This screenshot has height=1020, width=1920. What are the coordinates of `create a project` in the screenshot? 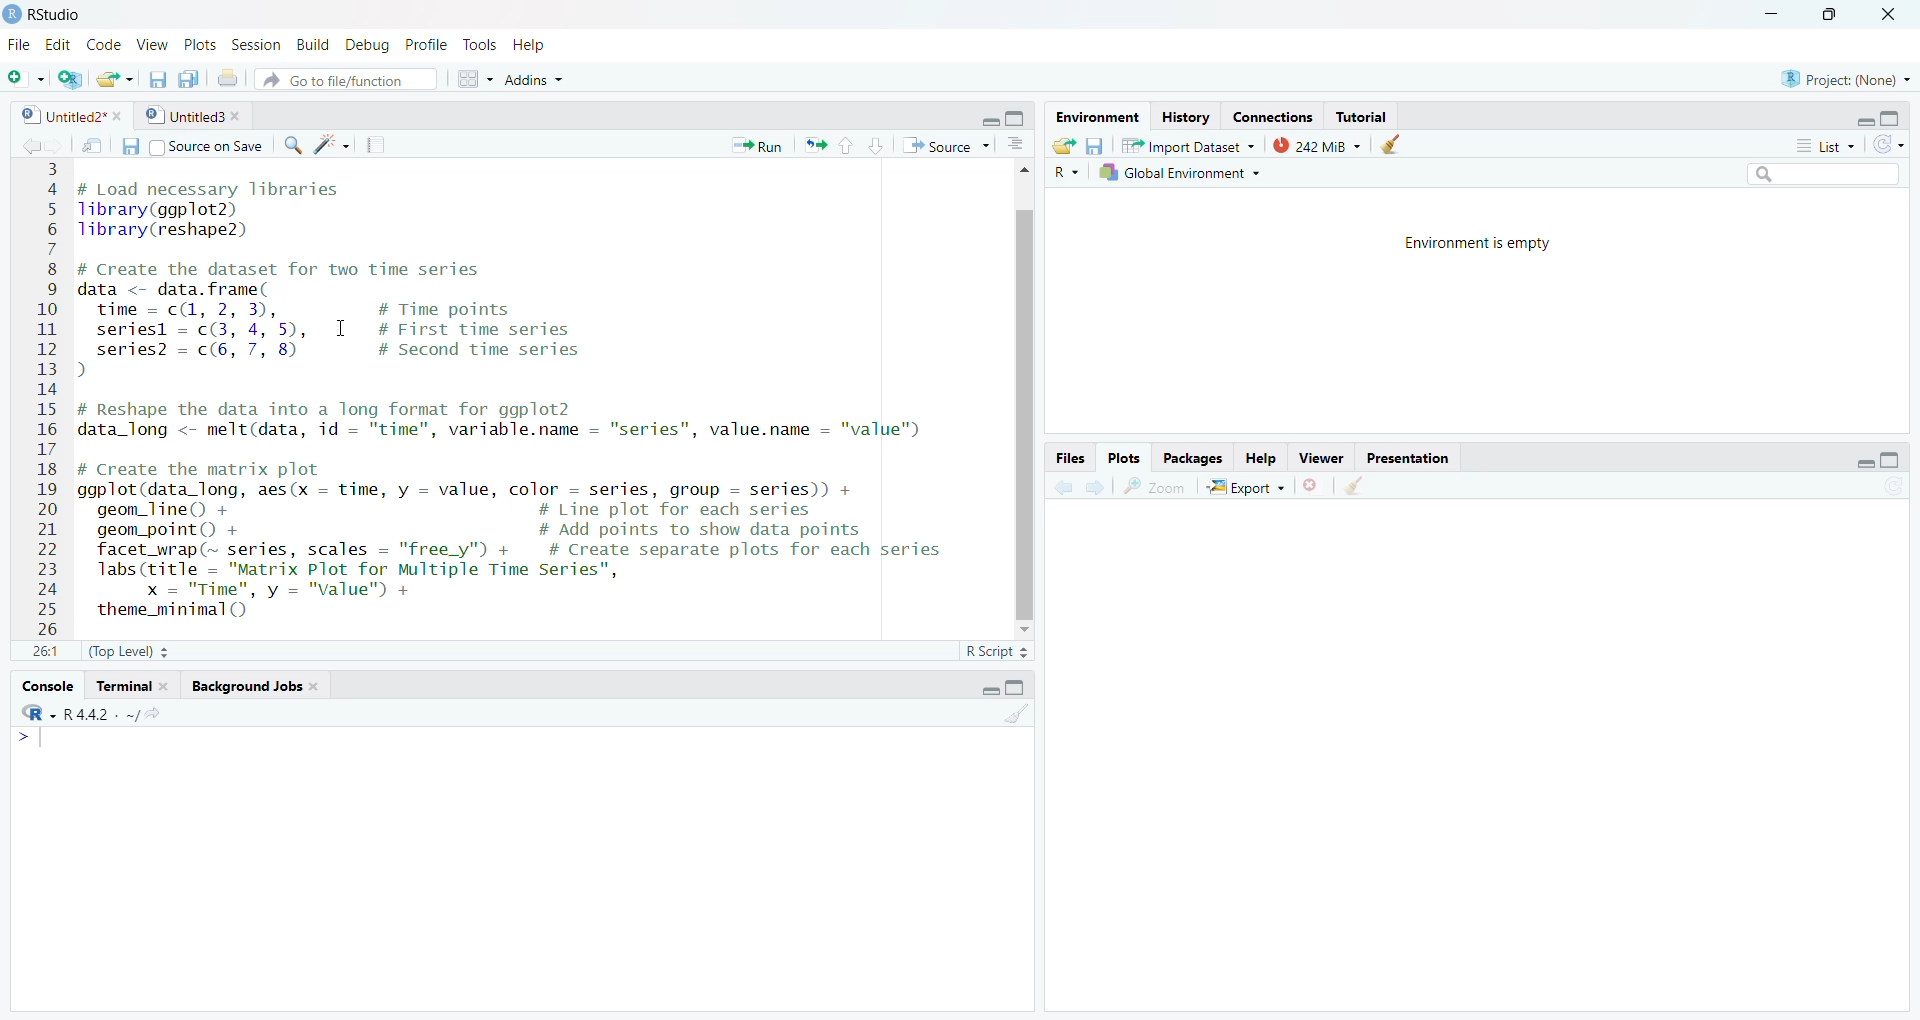 It's located at (68, 78).